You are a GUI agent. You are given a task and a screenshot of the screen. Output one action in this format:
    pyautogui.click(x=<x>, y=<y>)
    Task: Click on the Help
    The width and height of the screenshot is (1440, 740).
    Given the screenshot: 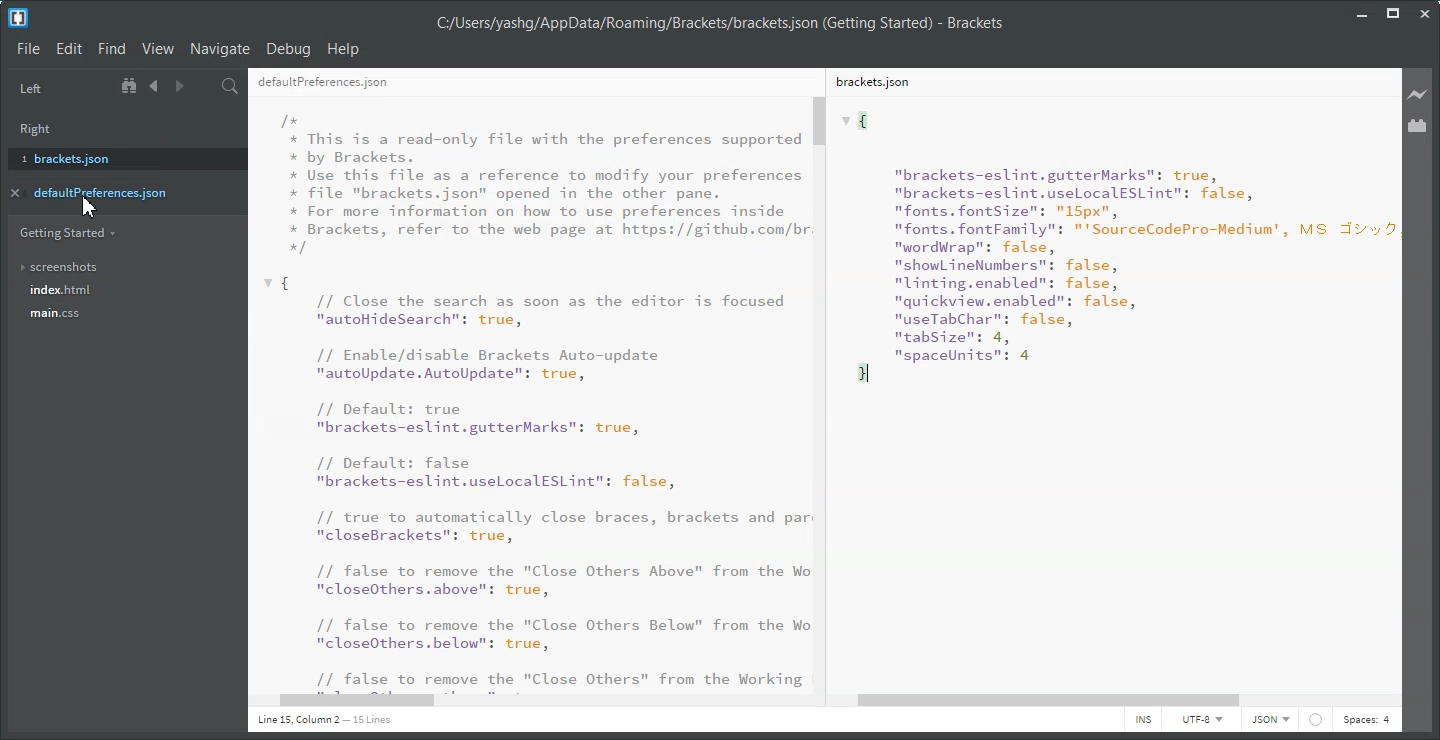 What is the action you would take?
    pyautogui.click(x=344, y=48)
    